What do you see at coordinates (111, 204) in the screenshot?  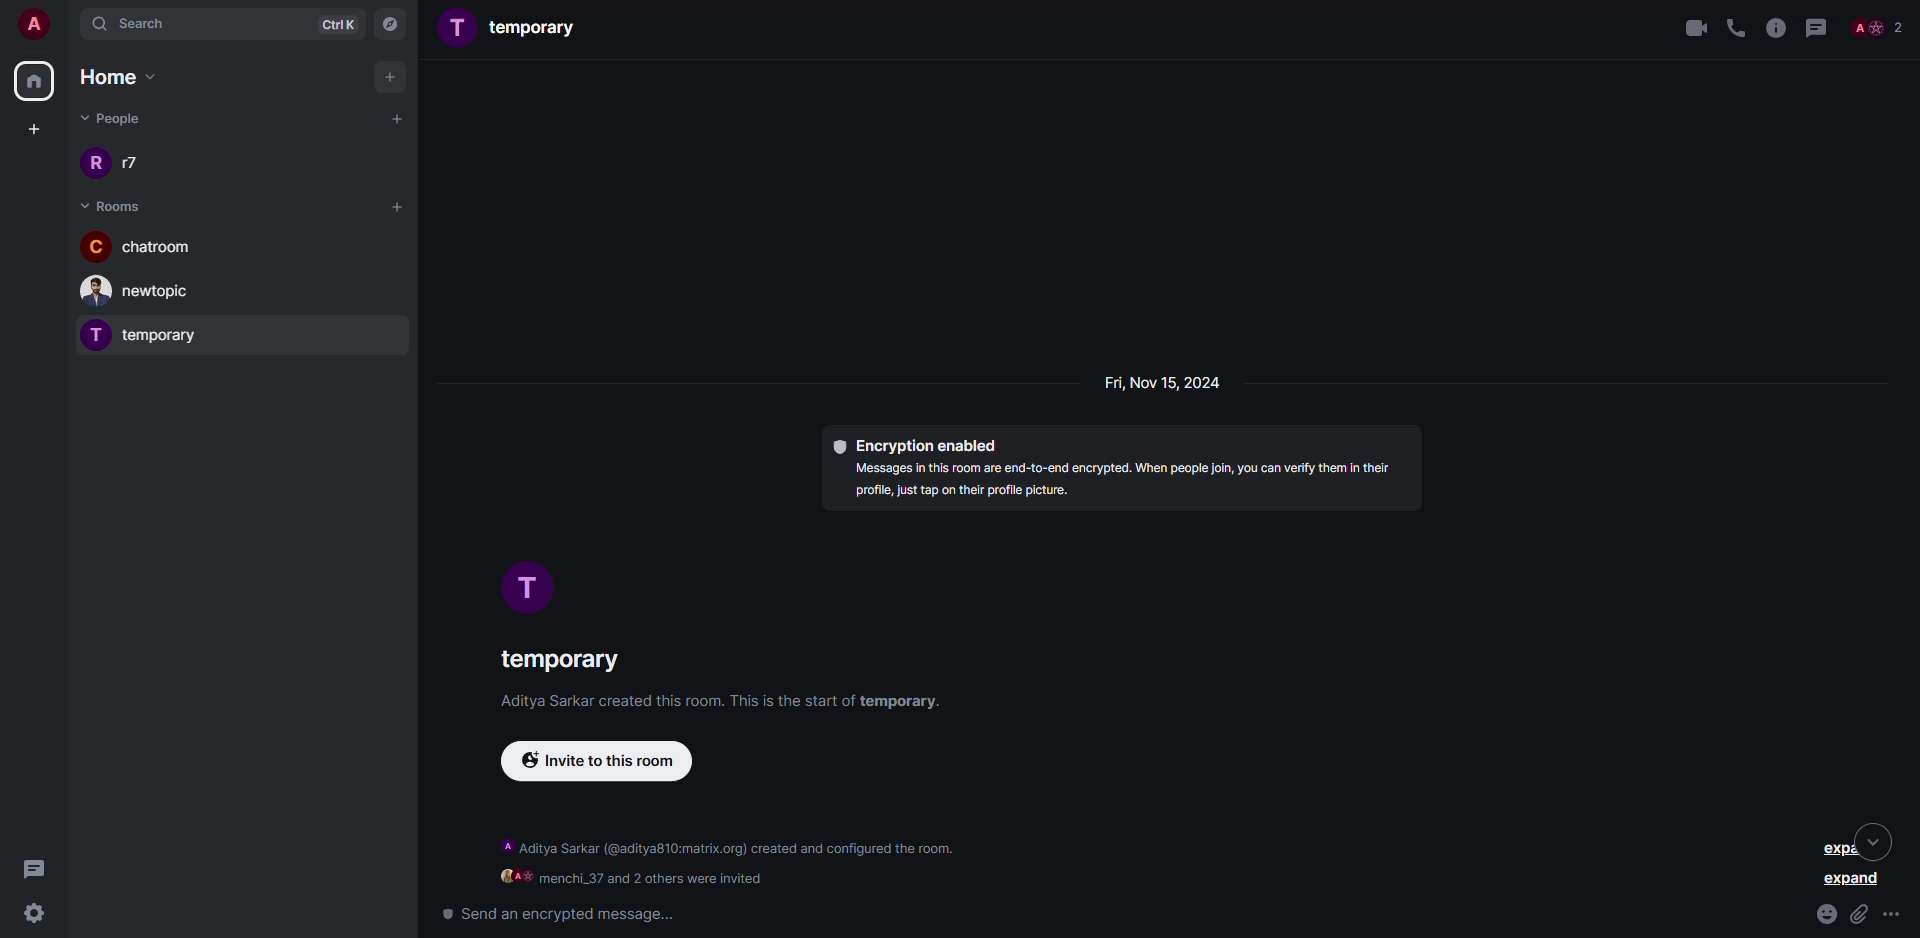 I see `room` at bounding box center [111, 204].